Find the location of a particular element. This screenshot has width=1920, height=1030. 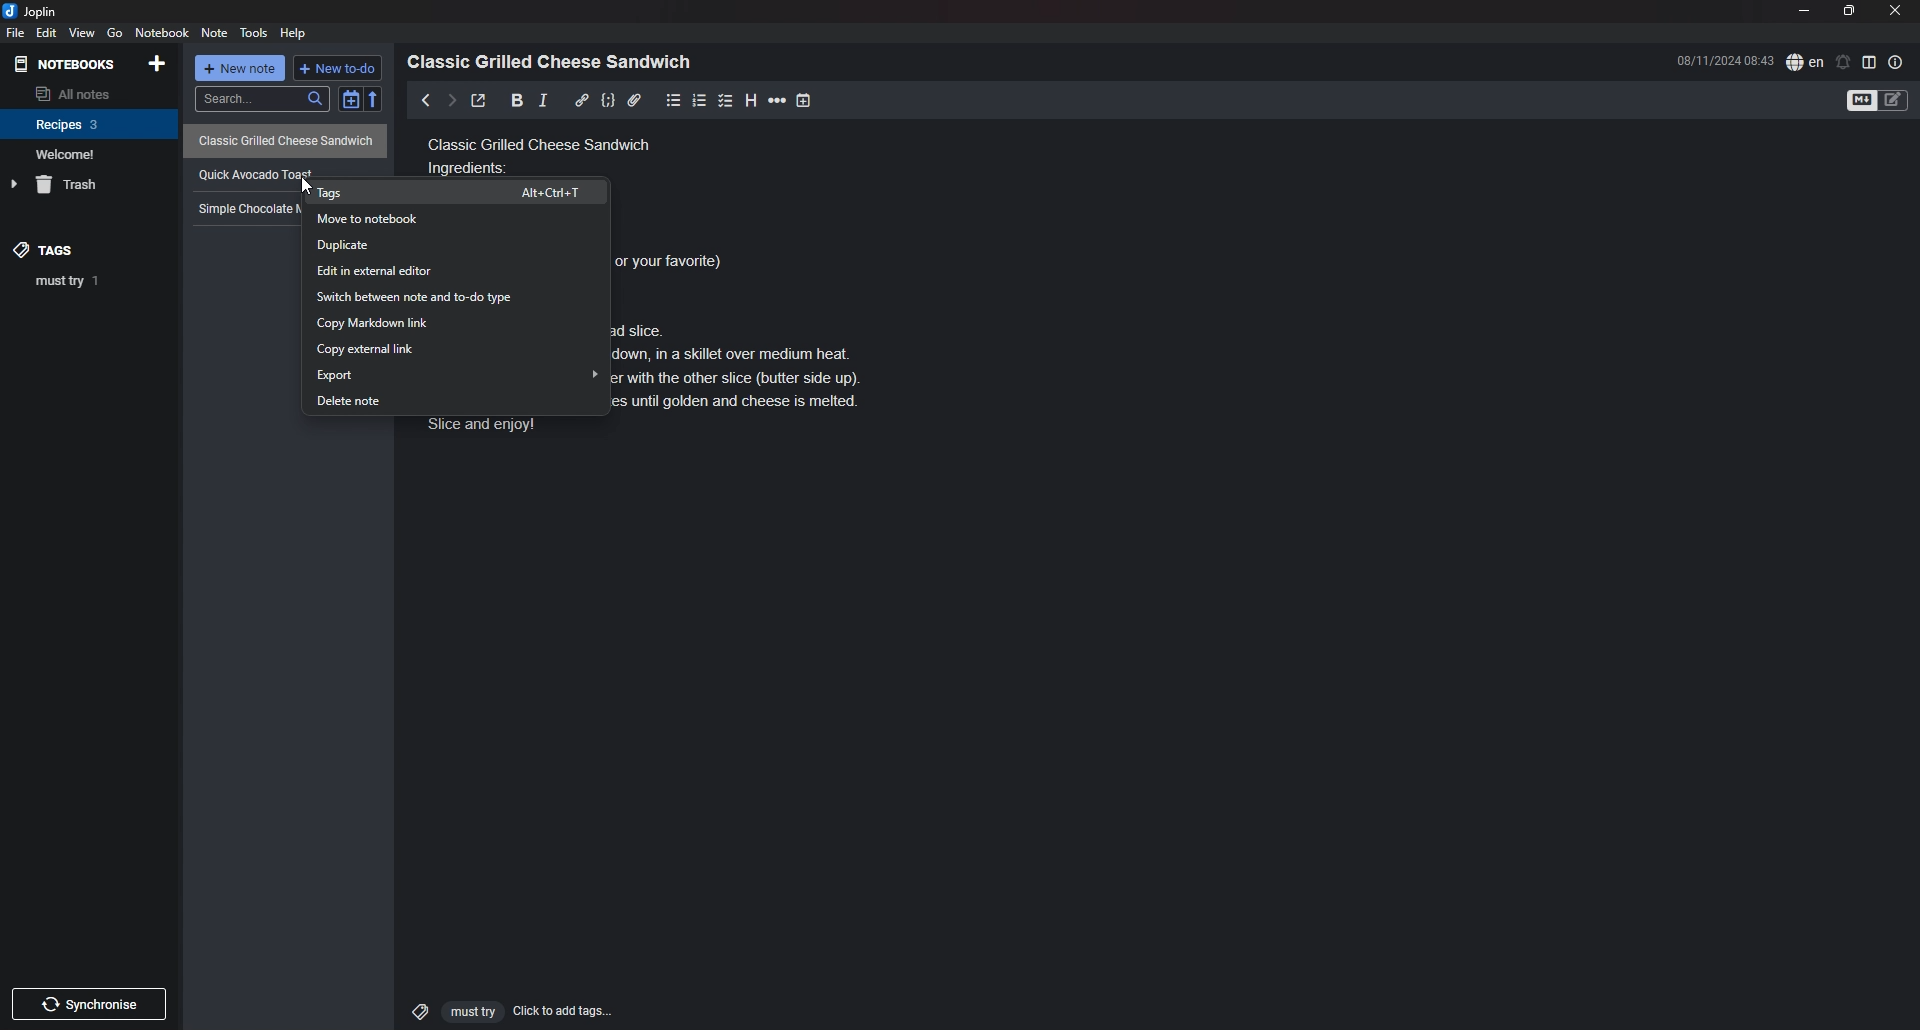

notebook is located at coordinates (164, 32).